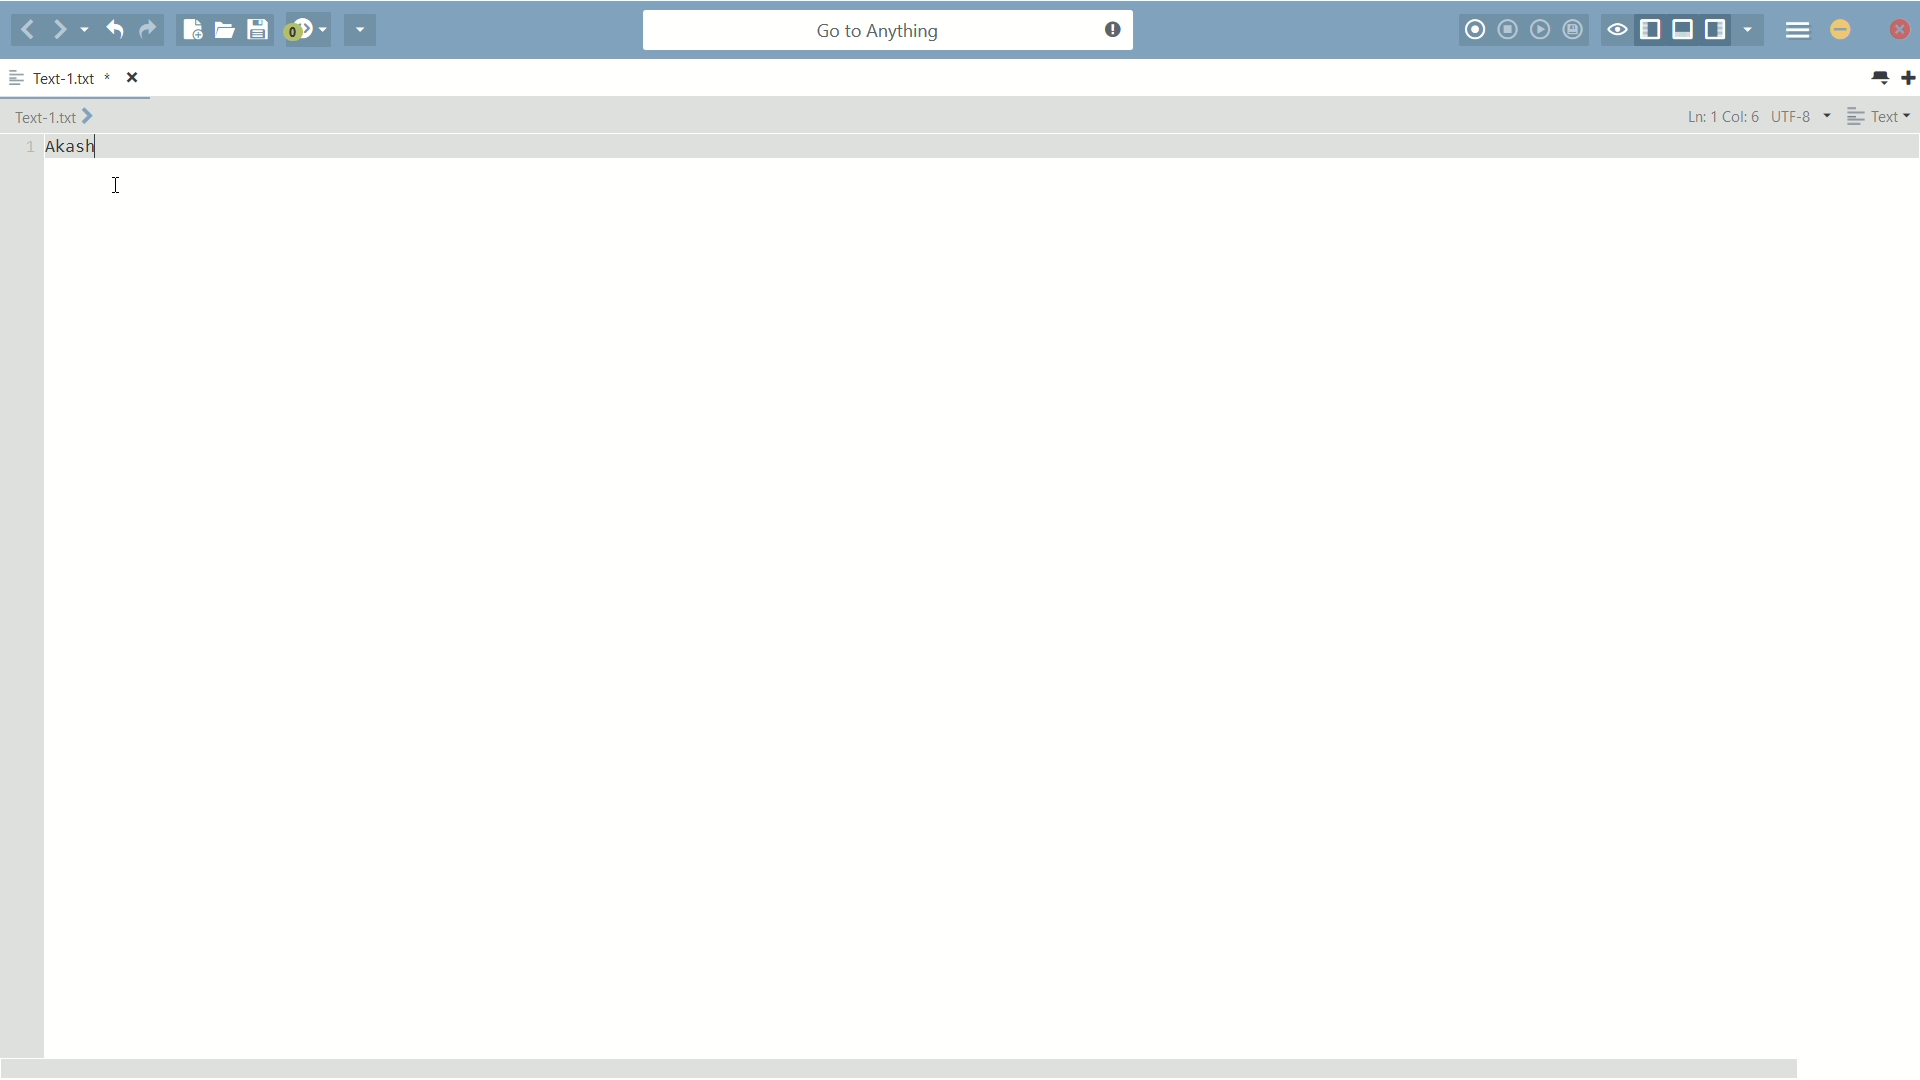 The image size is (1920, 1080). I want to click on go to anything search bar, so click(889, 32).